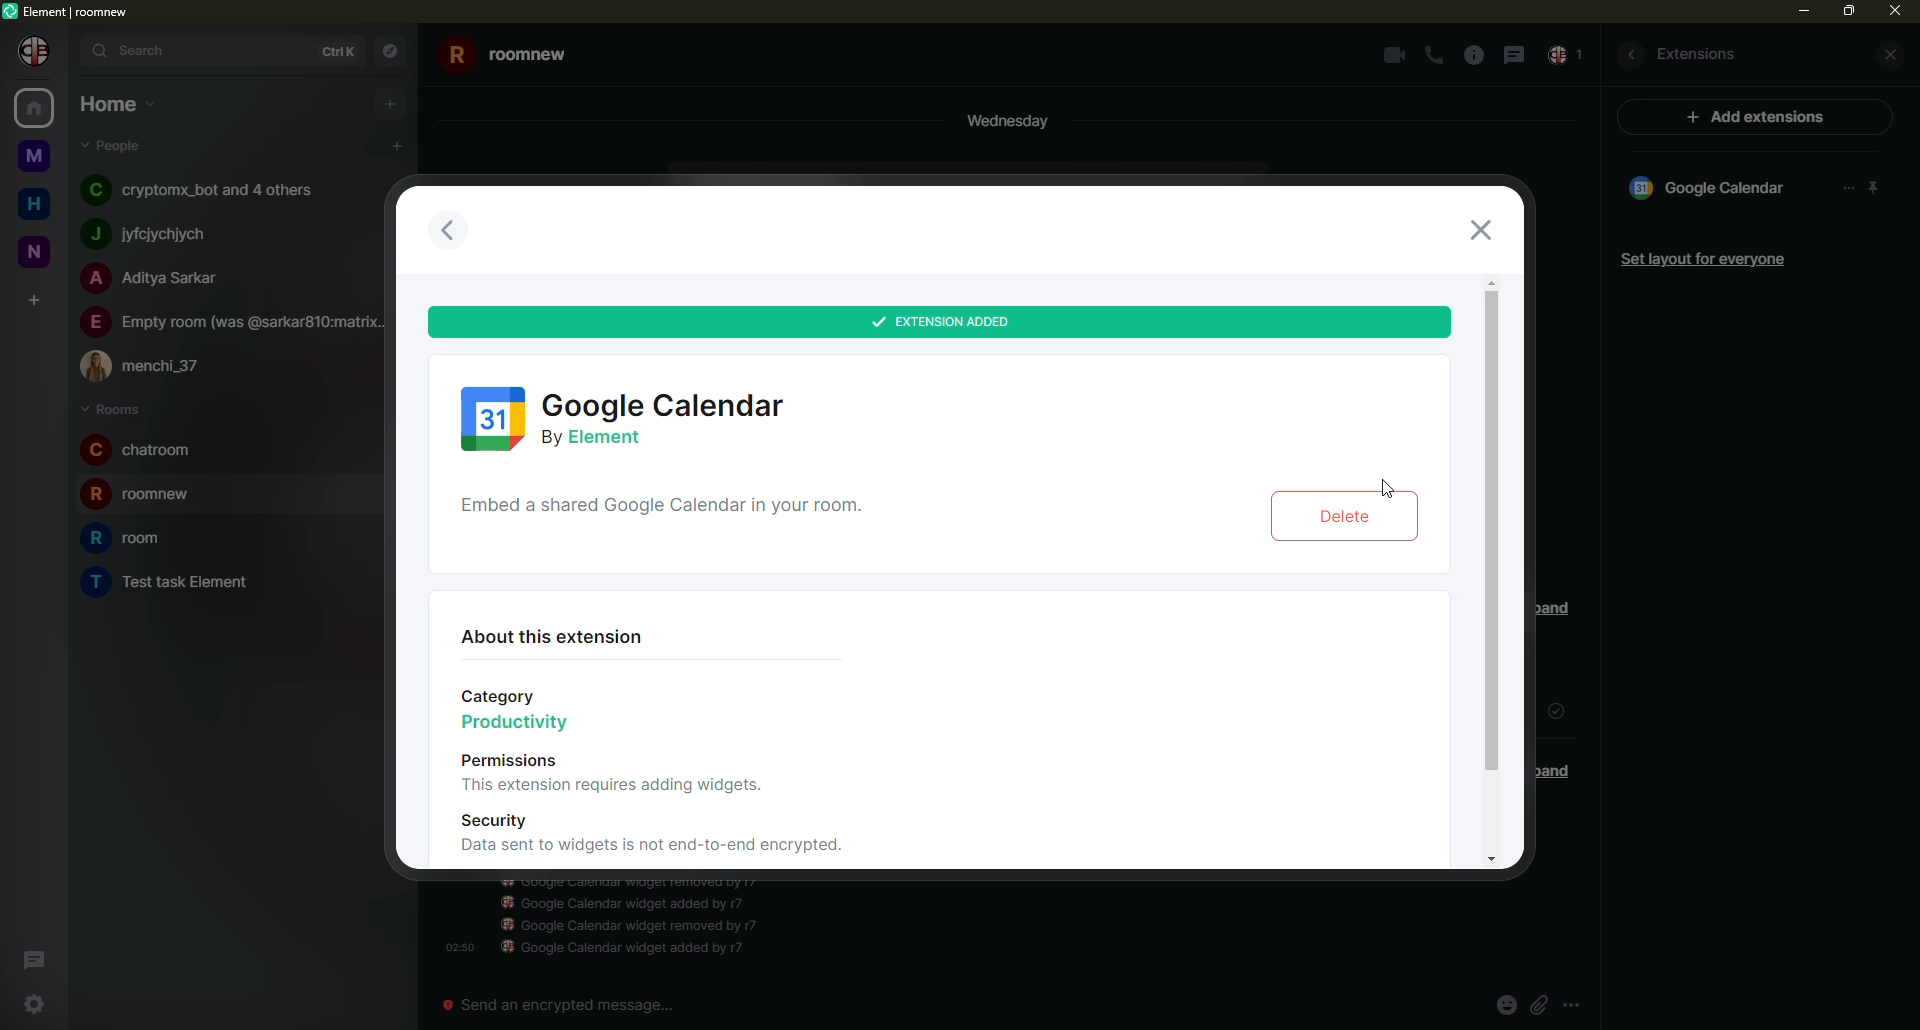  Describe the element at coordinates (34, 108) in the screenshot. I see `home` at that location.